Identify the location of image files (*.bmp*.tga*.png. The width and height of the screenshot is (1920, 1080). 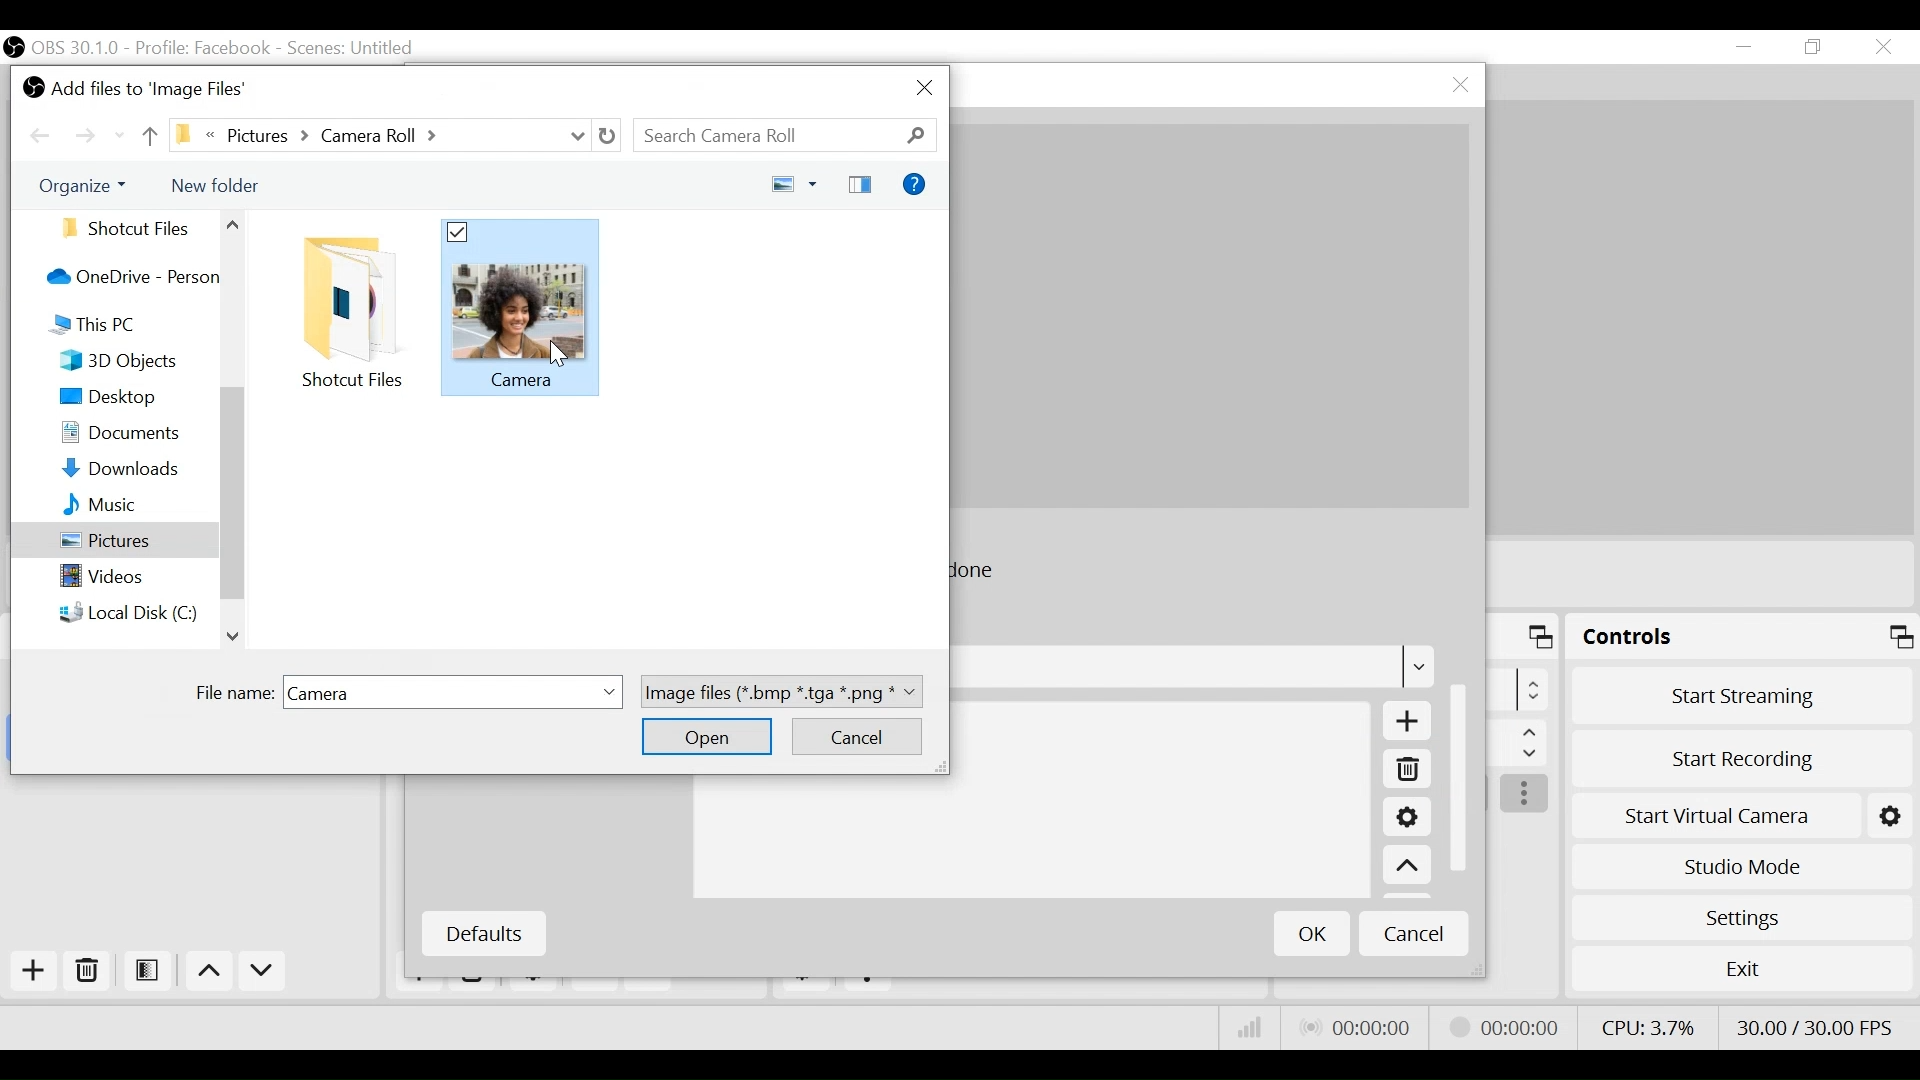
(788, 689).